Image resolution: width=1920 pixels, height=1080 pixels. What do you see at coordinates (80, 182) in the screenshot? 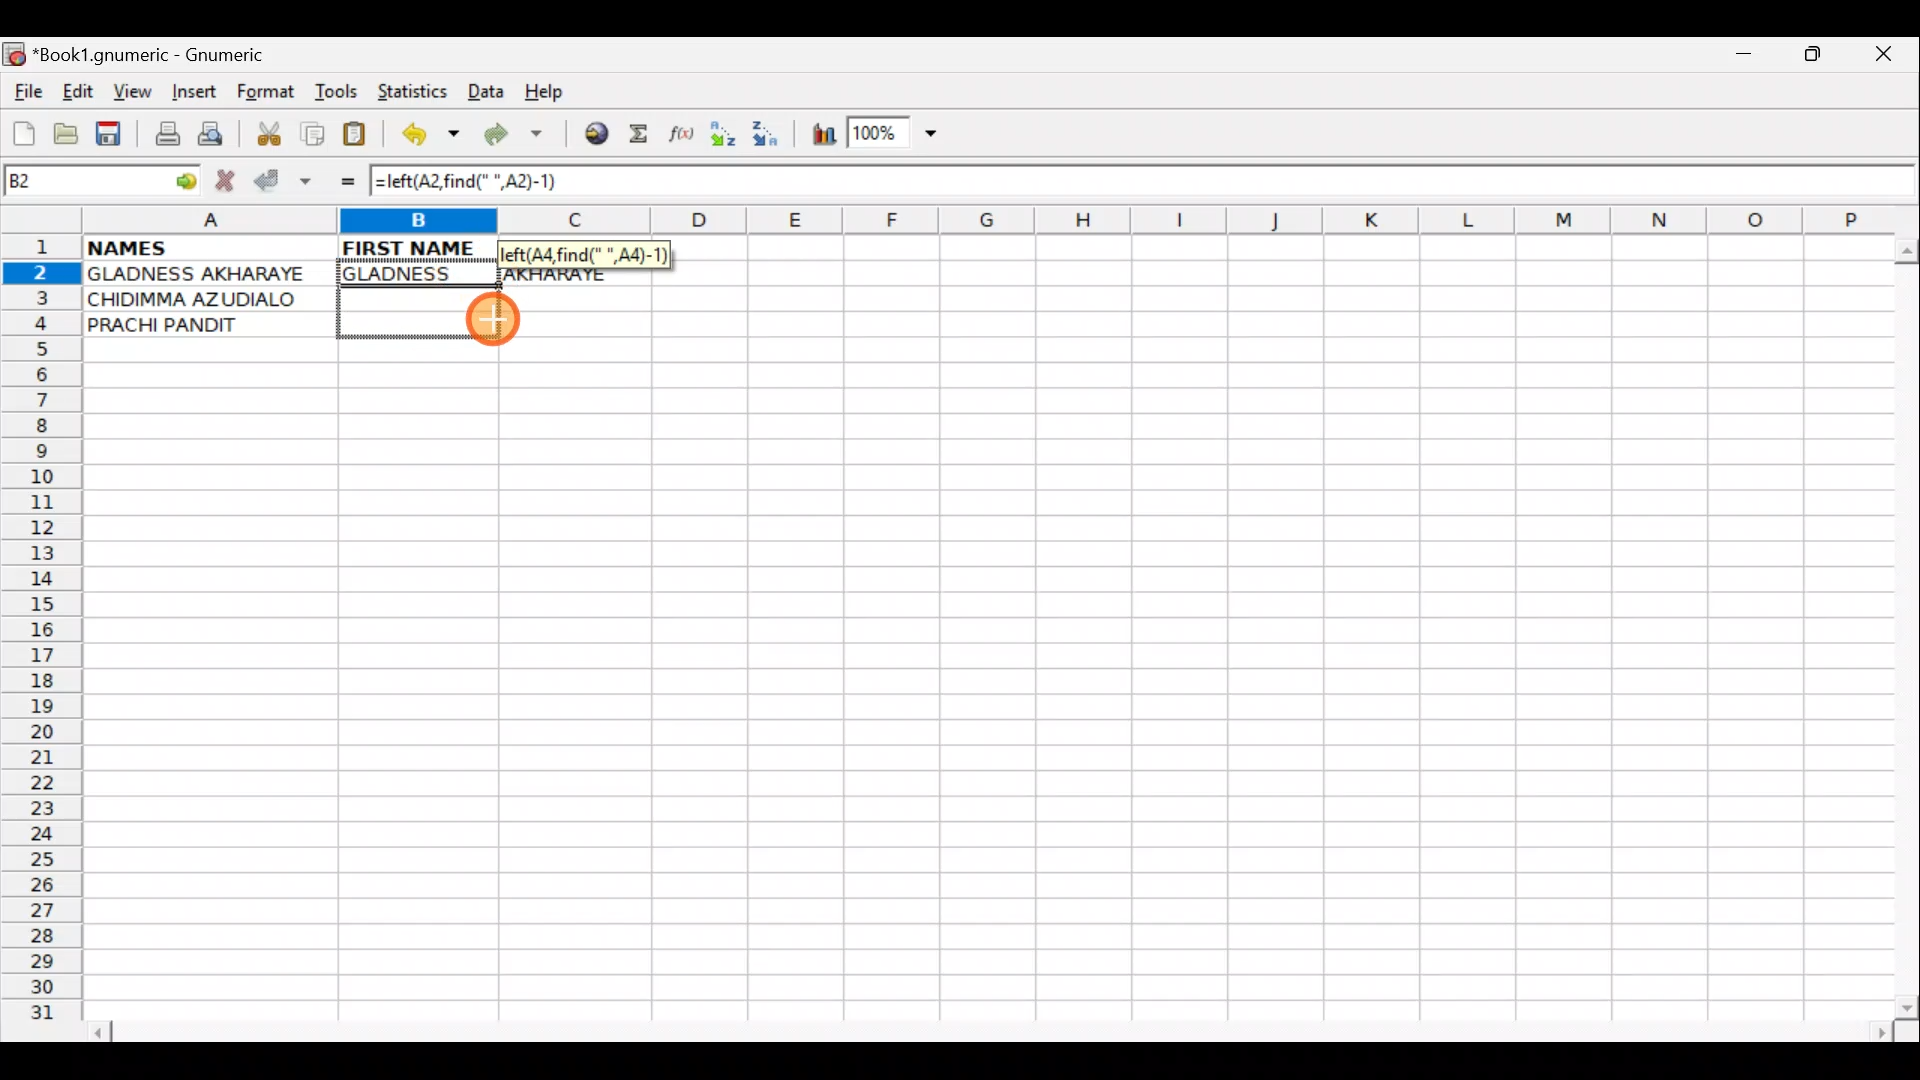
I see `Cell name B2` at bounding box center [80, 182].